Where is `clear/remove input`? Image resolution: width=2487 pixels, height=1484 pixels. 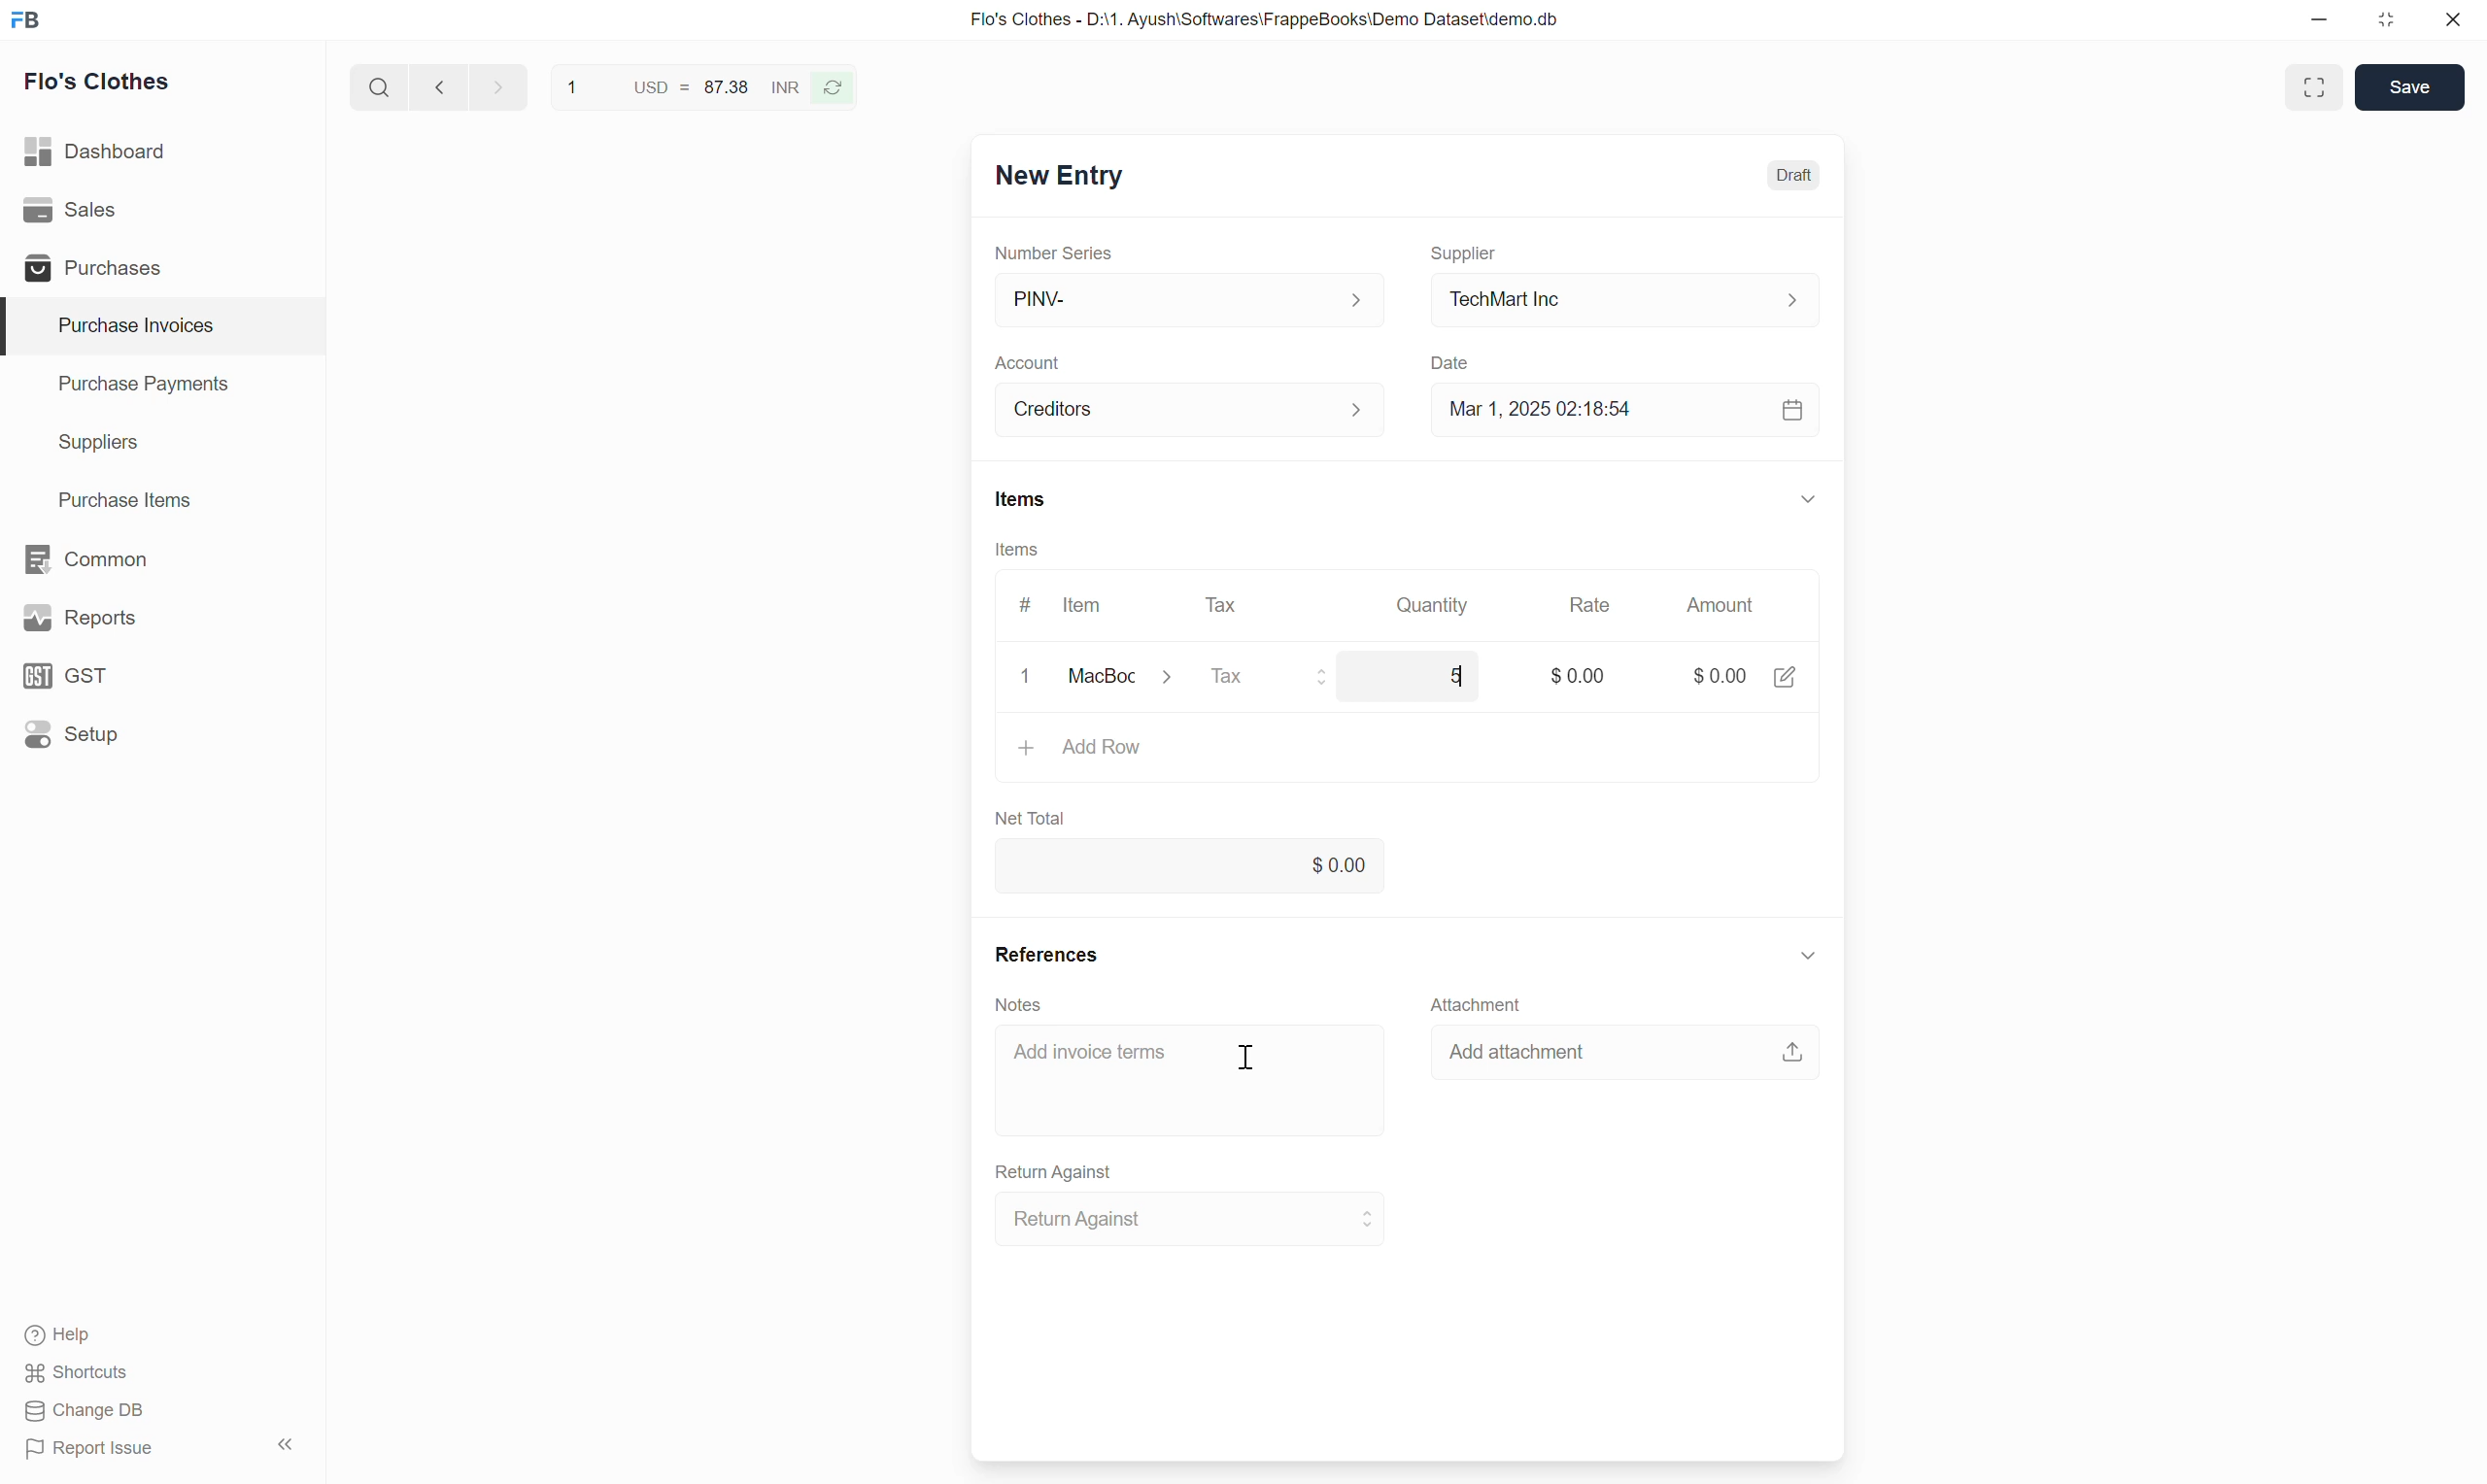
clear/remove input is located at coordinates (1029, 679).